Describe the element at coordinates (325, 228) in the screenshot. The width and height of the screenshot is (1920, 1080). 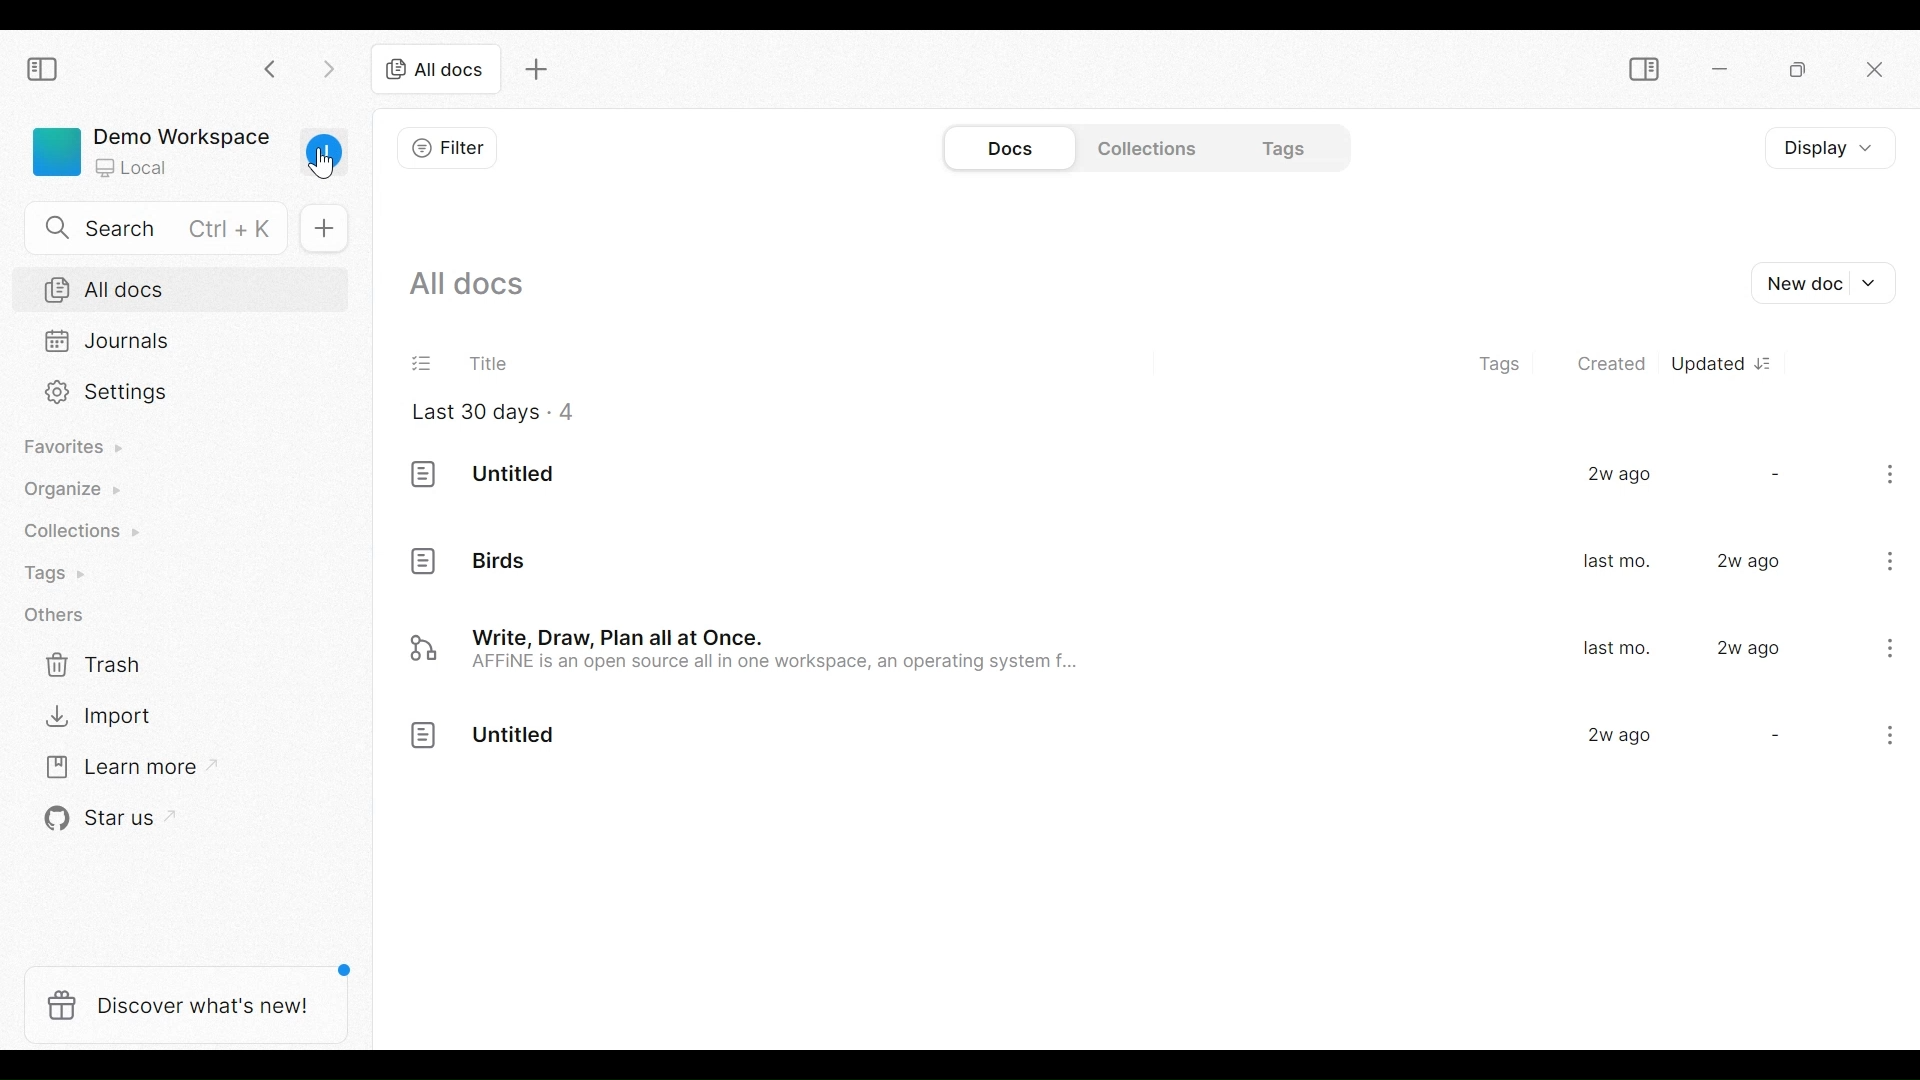
I see `Add ` at that location.